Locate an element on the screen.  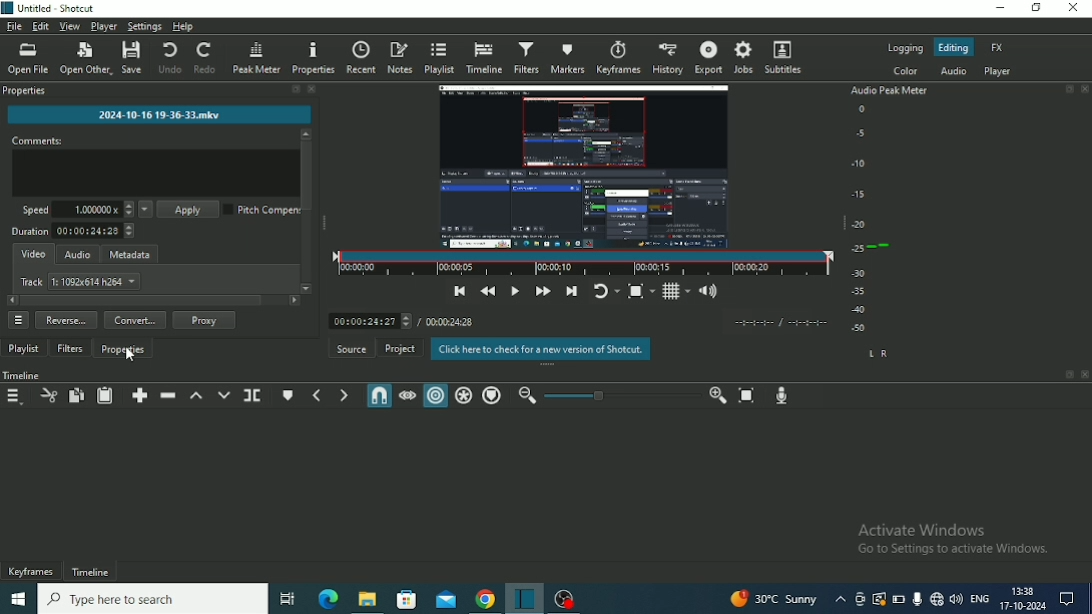
Close is located at coordinates (1085, 374).